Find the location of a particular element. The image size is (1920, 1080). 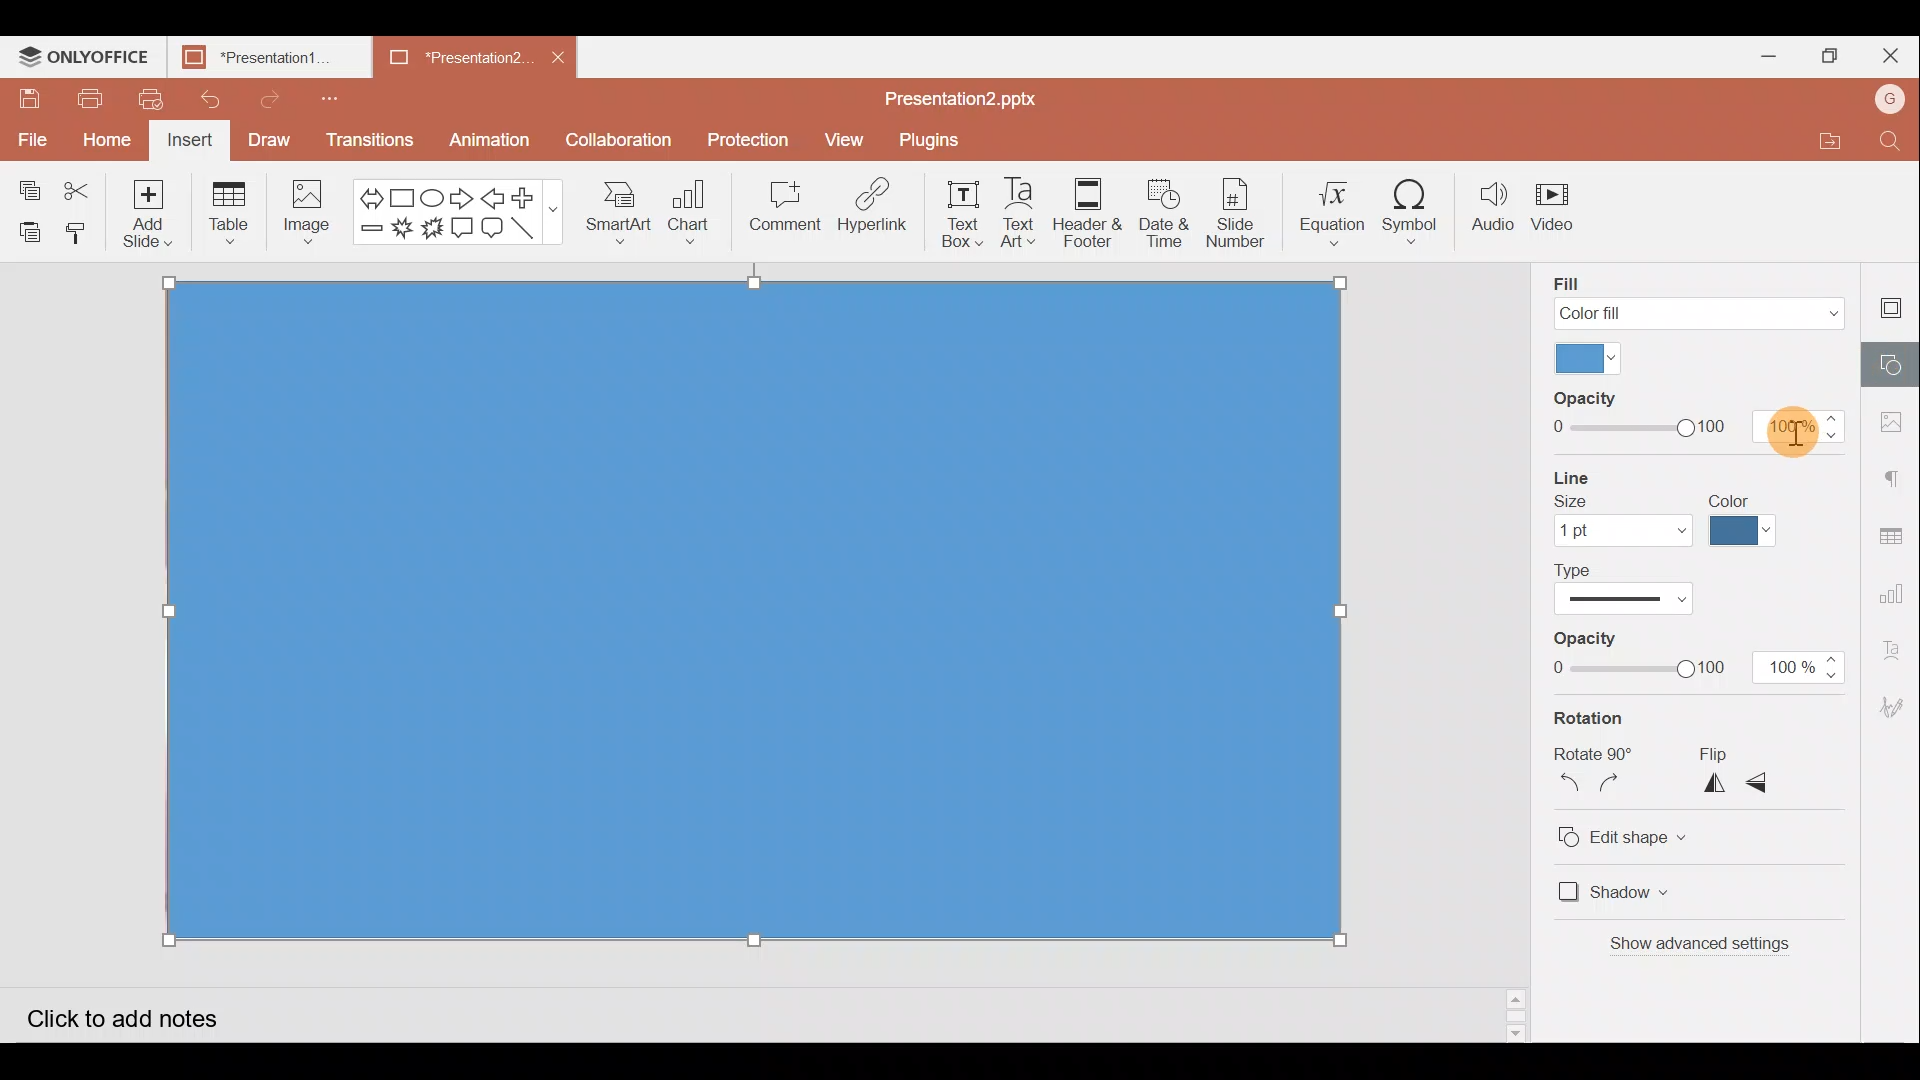

Ellipse is located at coordinates (434, 192).